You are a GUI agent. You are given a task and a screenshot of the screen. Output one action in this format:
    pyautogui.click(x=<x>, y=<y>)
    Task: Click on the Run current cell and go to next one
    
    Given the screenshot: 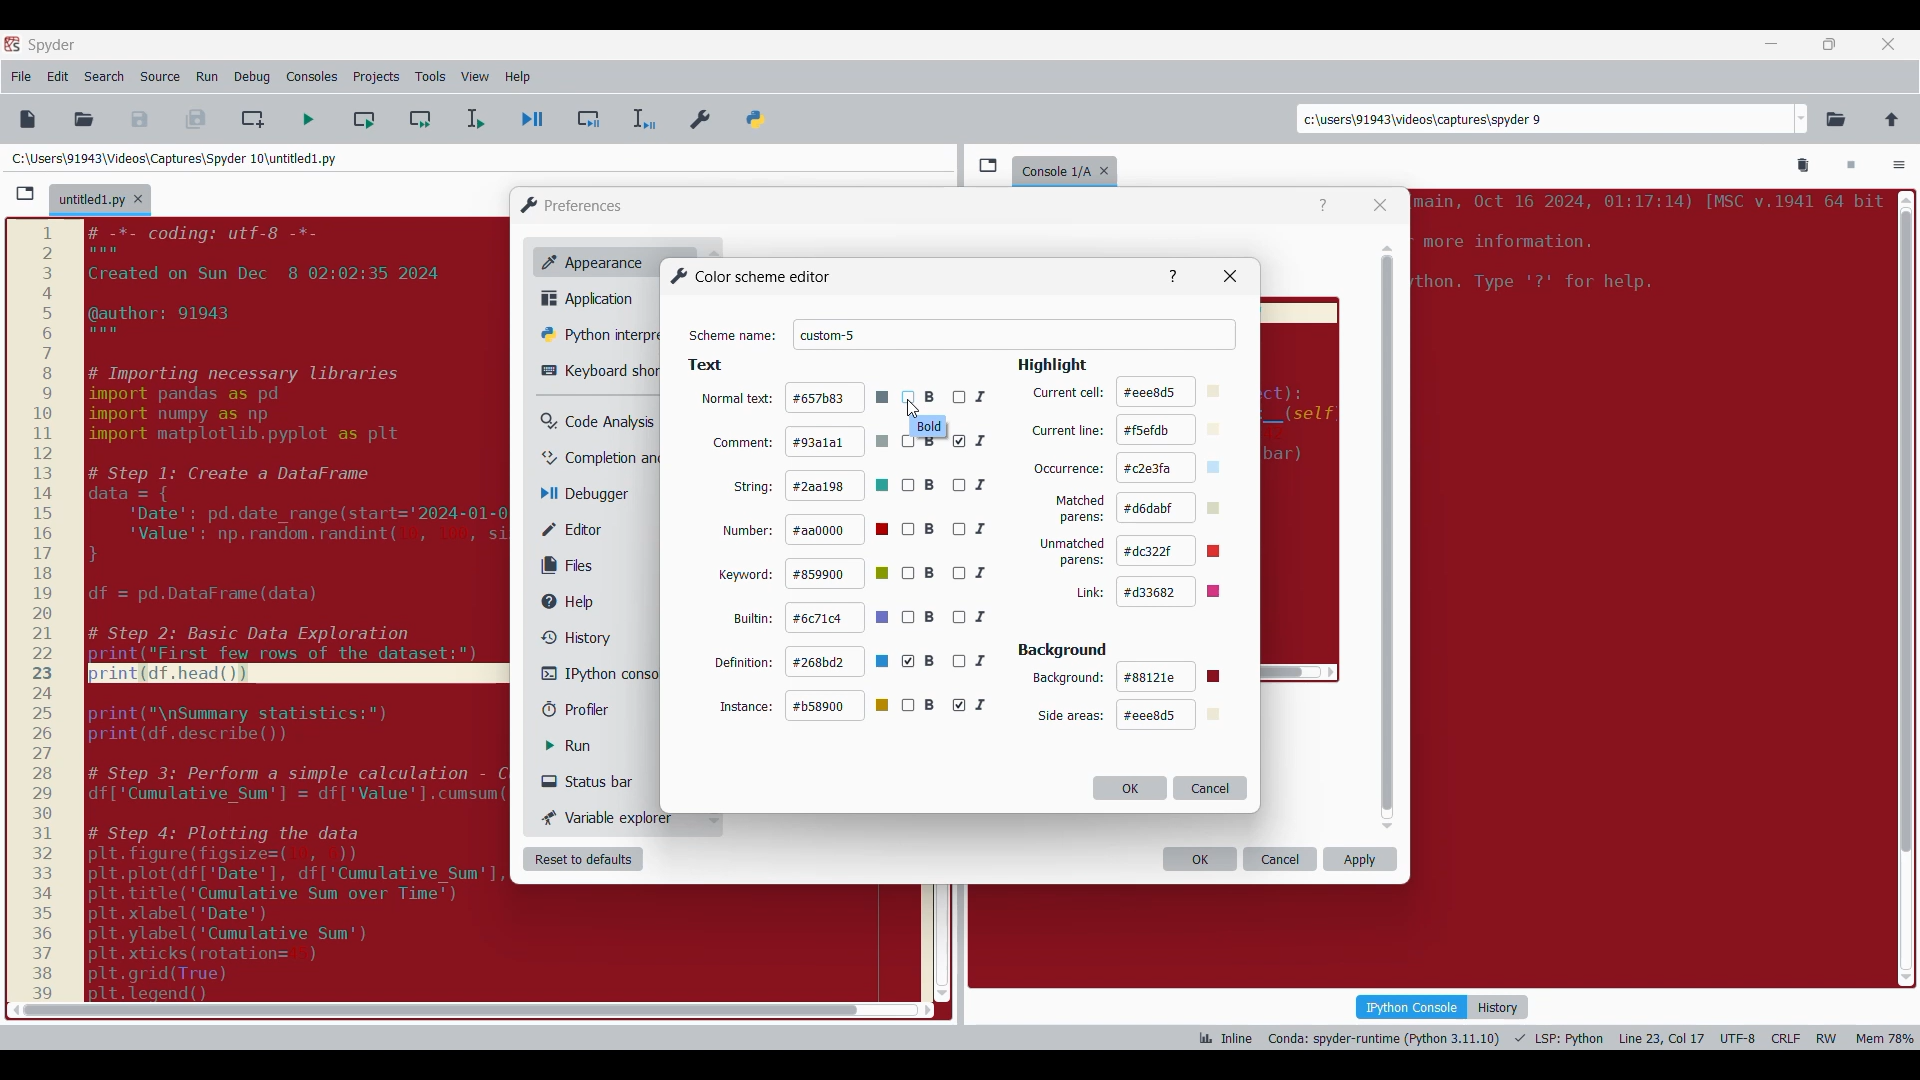 What is the action you would take?
    pyautogui.click(x=420, y=119)
    